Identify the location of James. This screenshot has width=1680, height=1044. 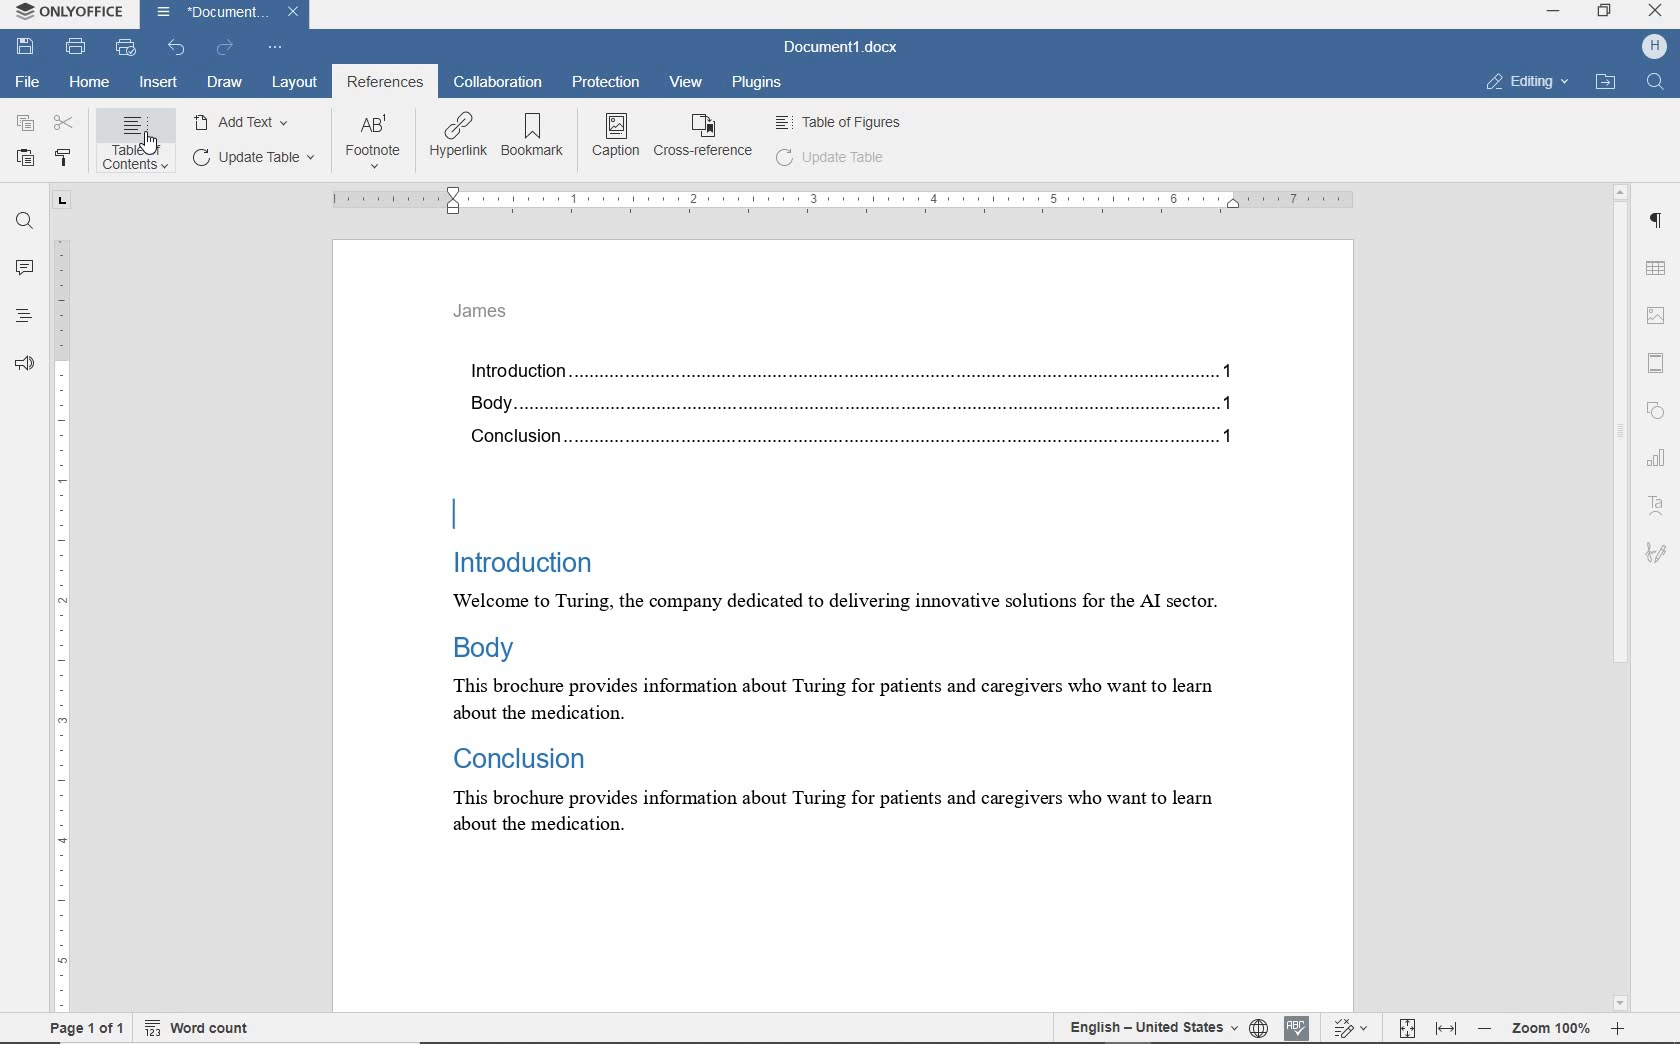
(483, 312).